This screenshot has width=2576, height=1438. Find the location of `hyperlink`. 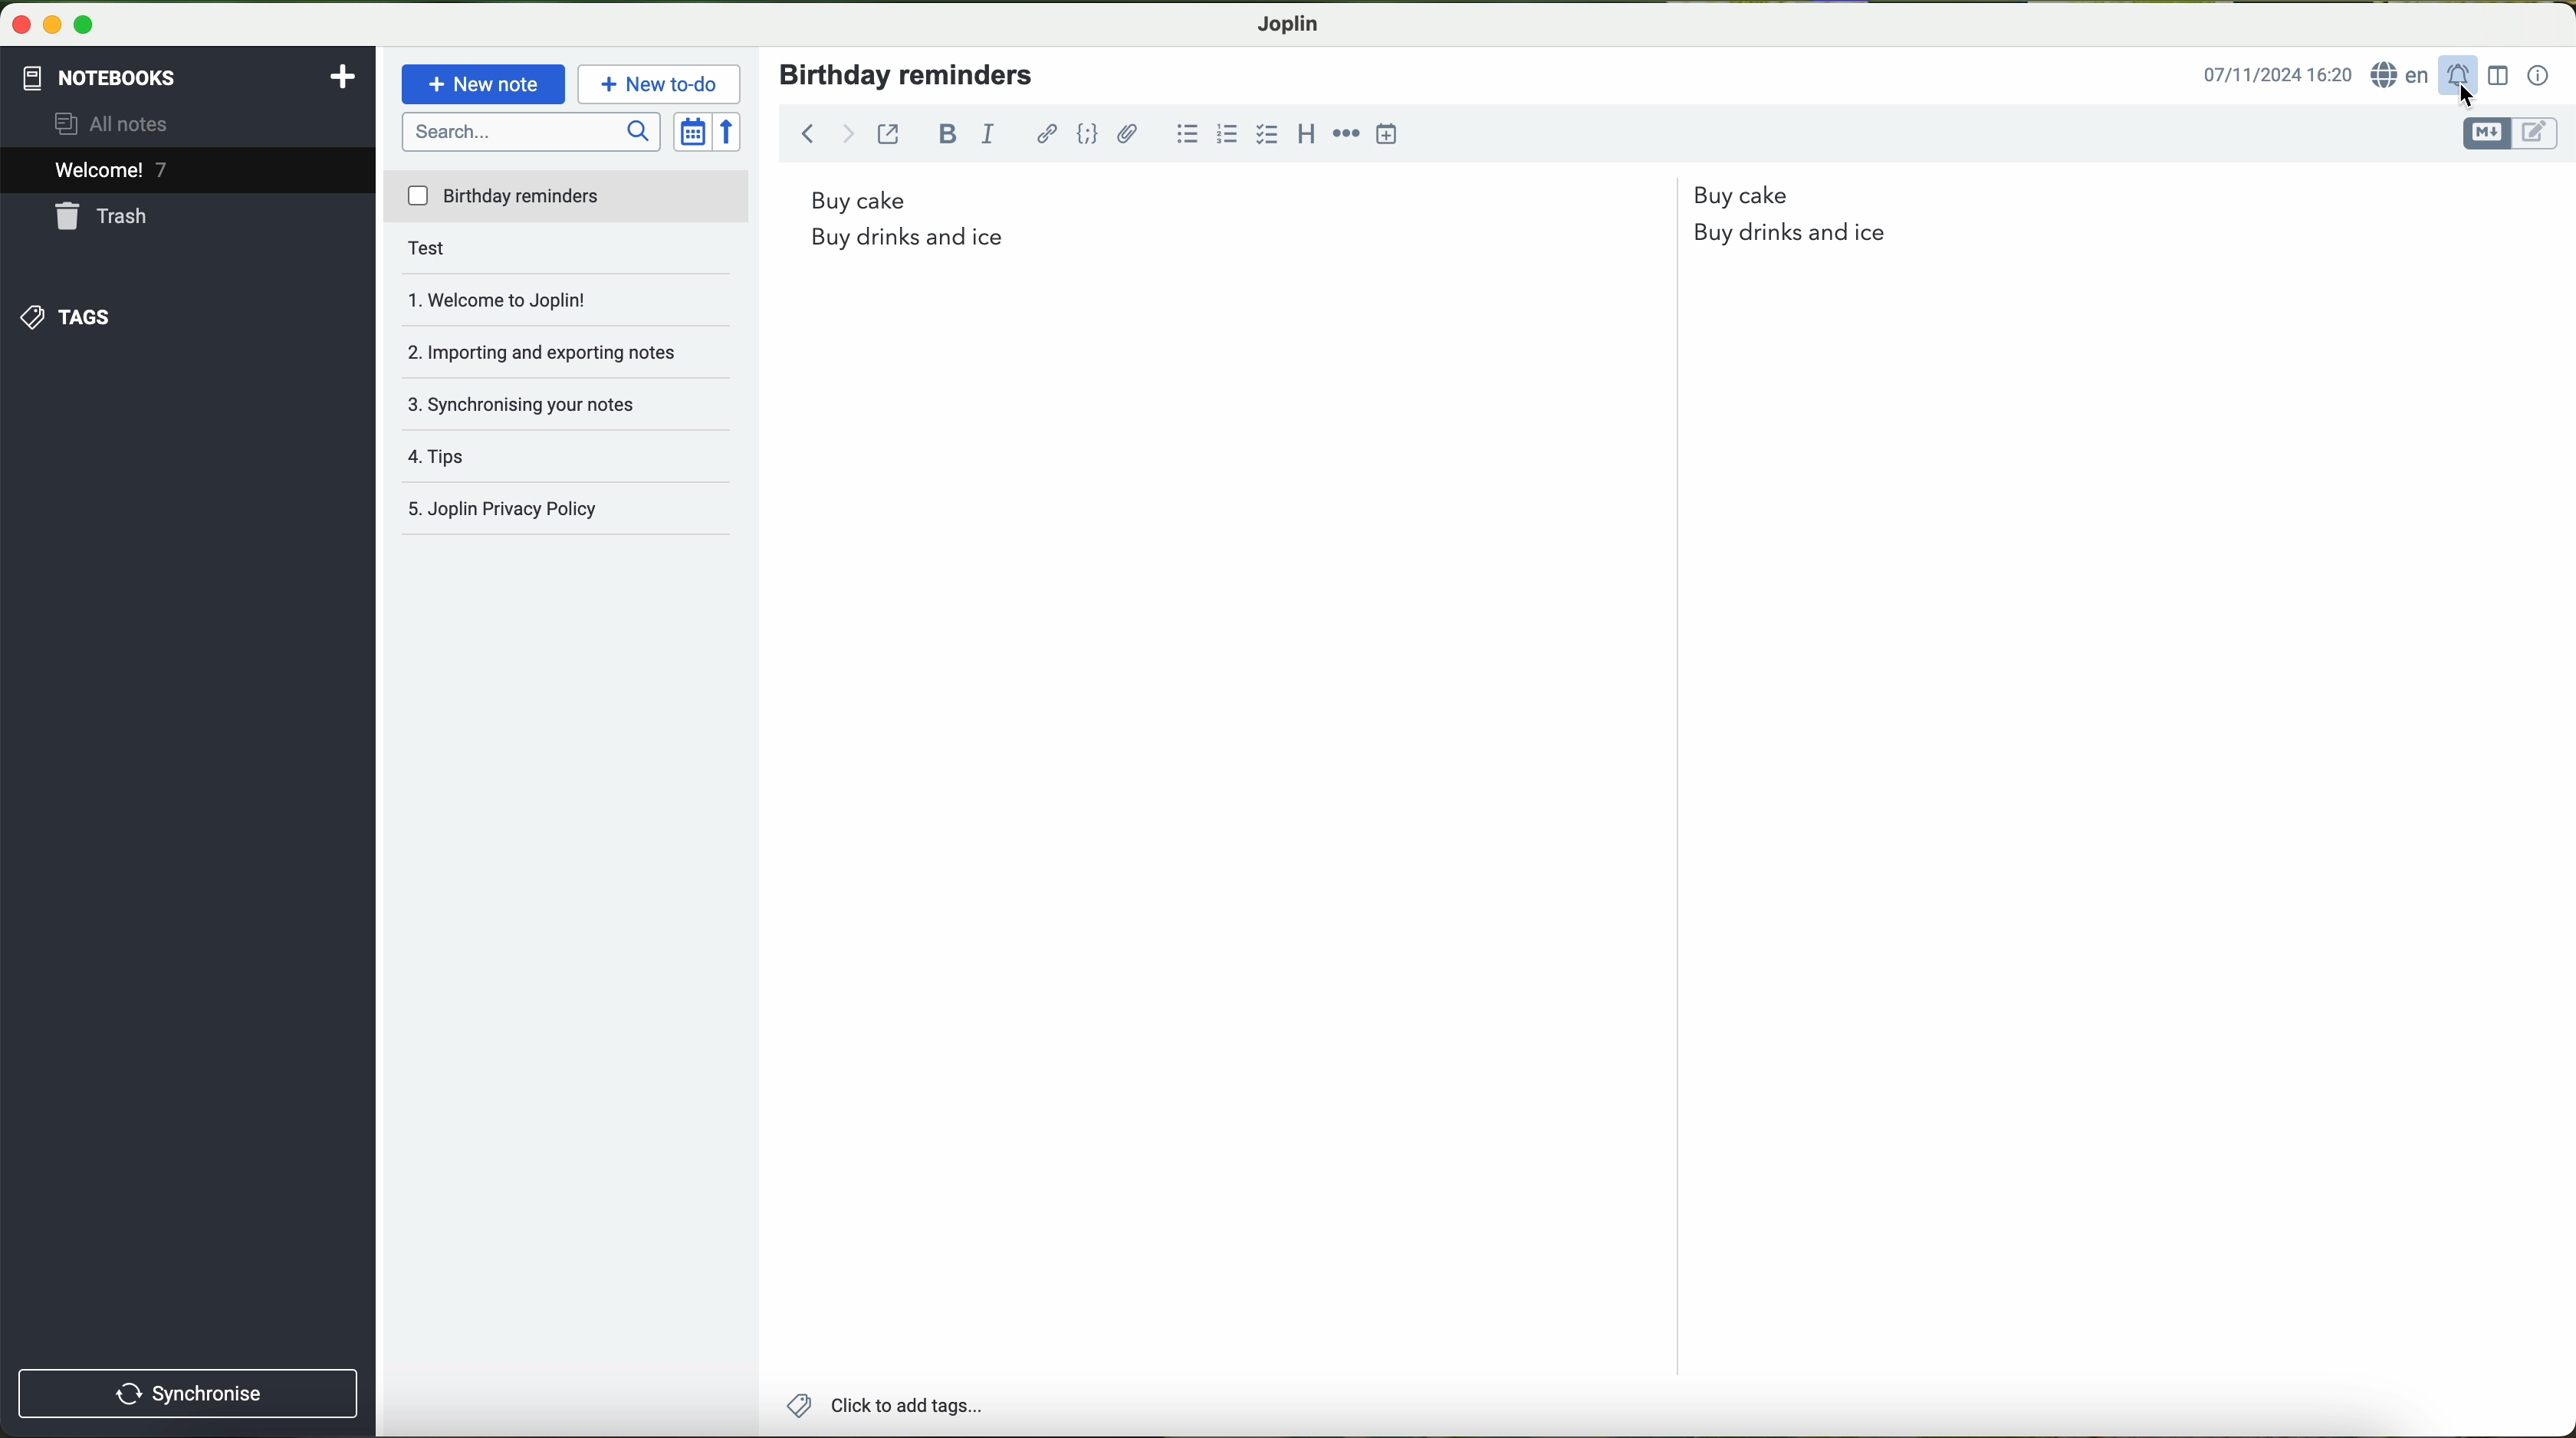

hyperlink is located at coordinates (1042, 135).